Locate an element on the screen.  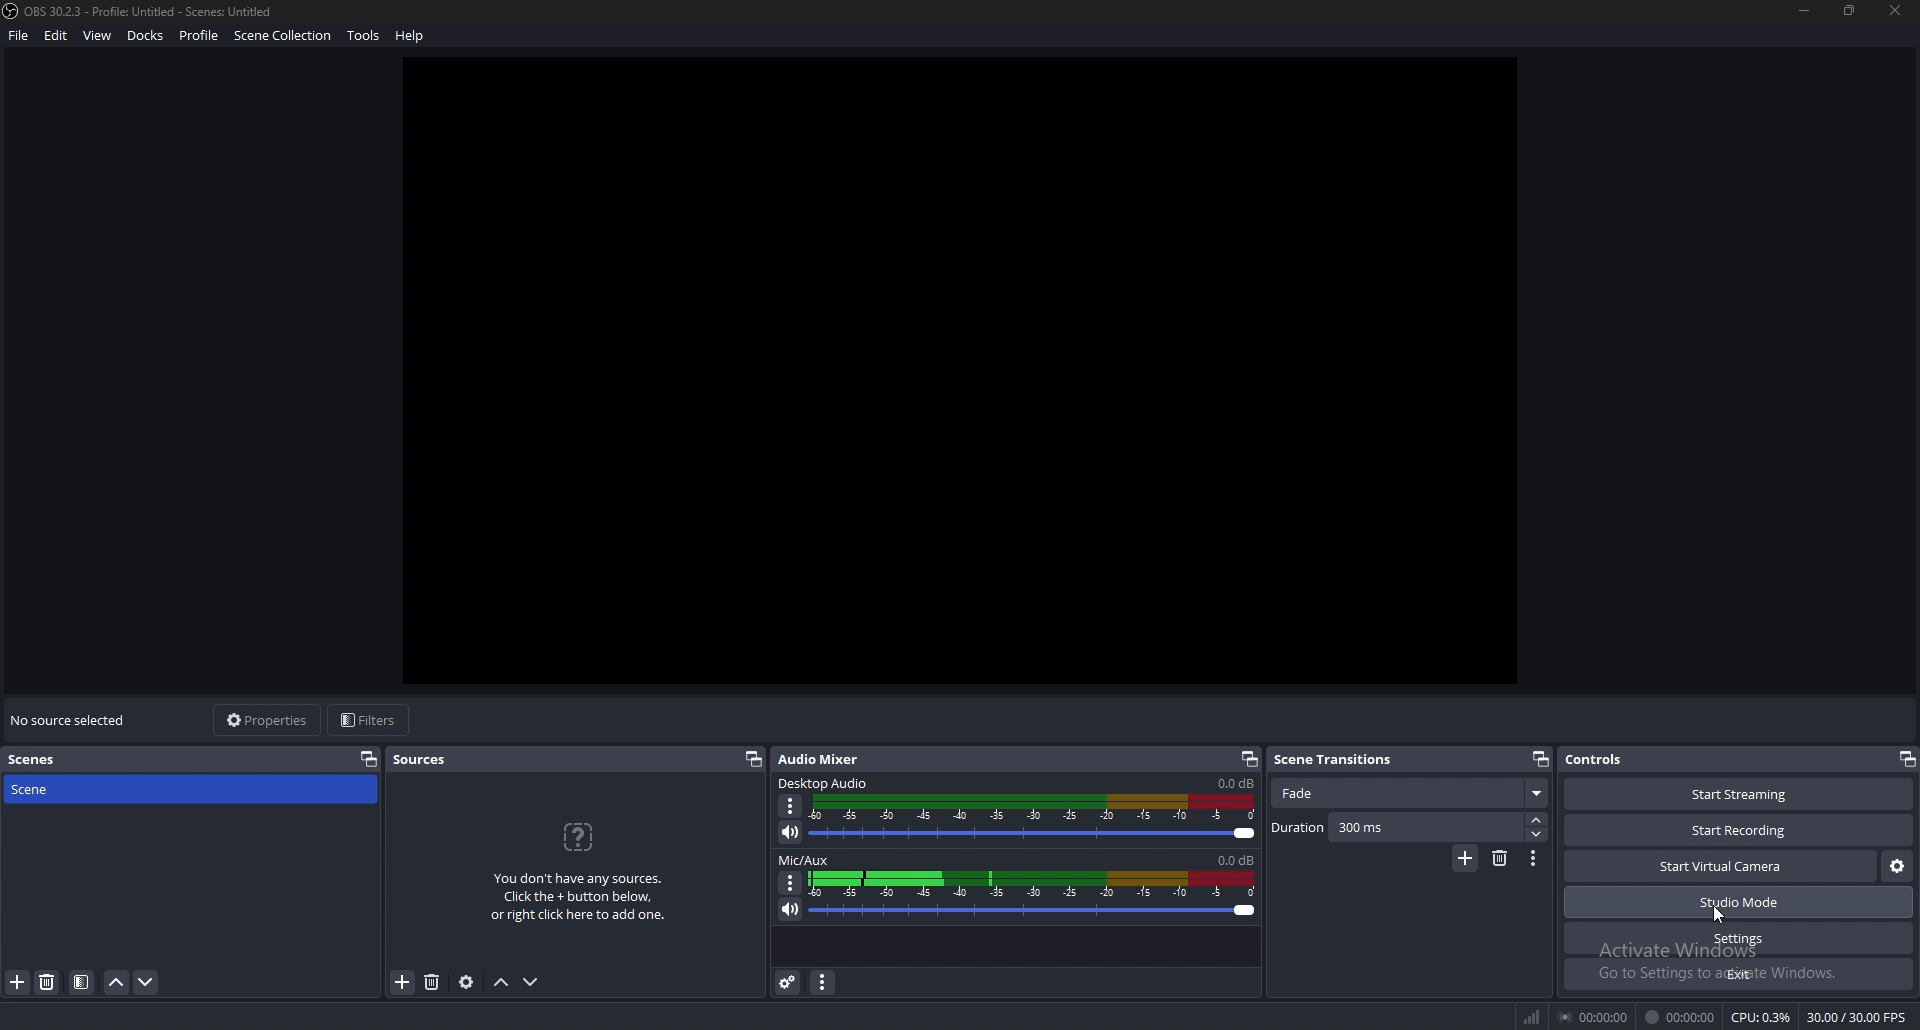
cursor is located at coordinates (1723, 913).